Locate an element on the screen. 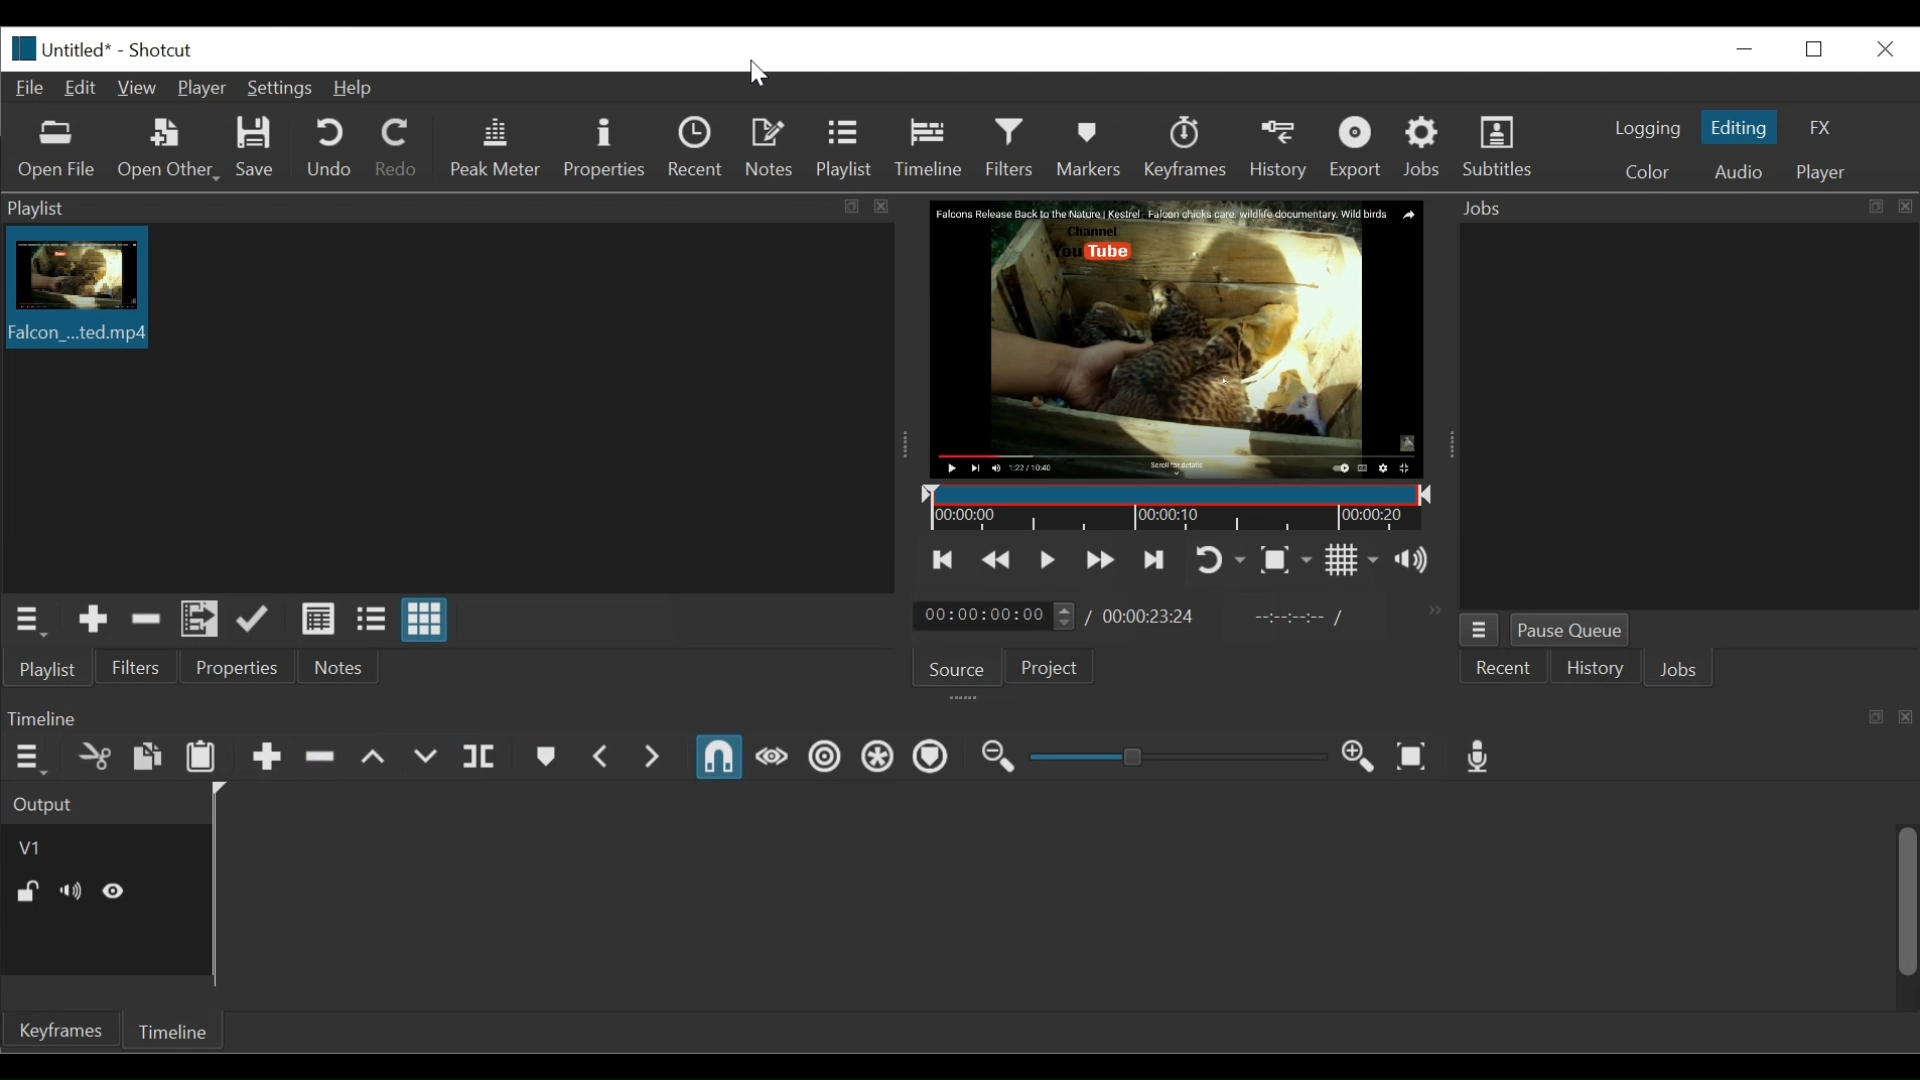  Media Viewer is located at coordinates (1178, 339).